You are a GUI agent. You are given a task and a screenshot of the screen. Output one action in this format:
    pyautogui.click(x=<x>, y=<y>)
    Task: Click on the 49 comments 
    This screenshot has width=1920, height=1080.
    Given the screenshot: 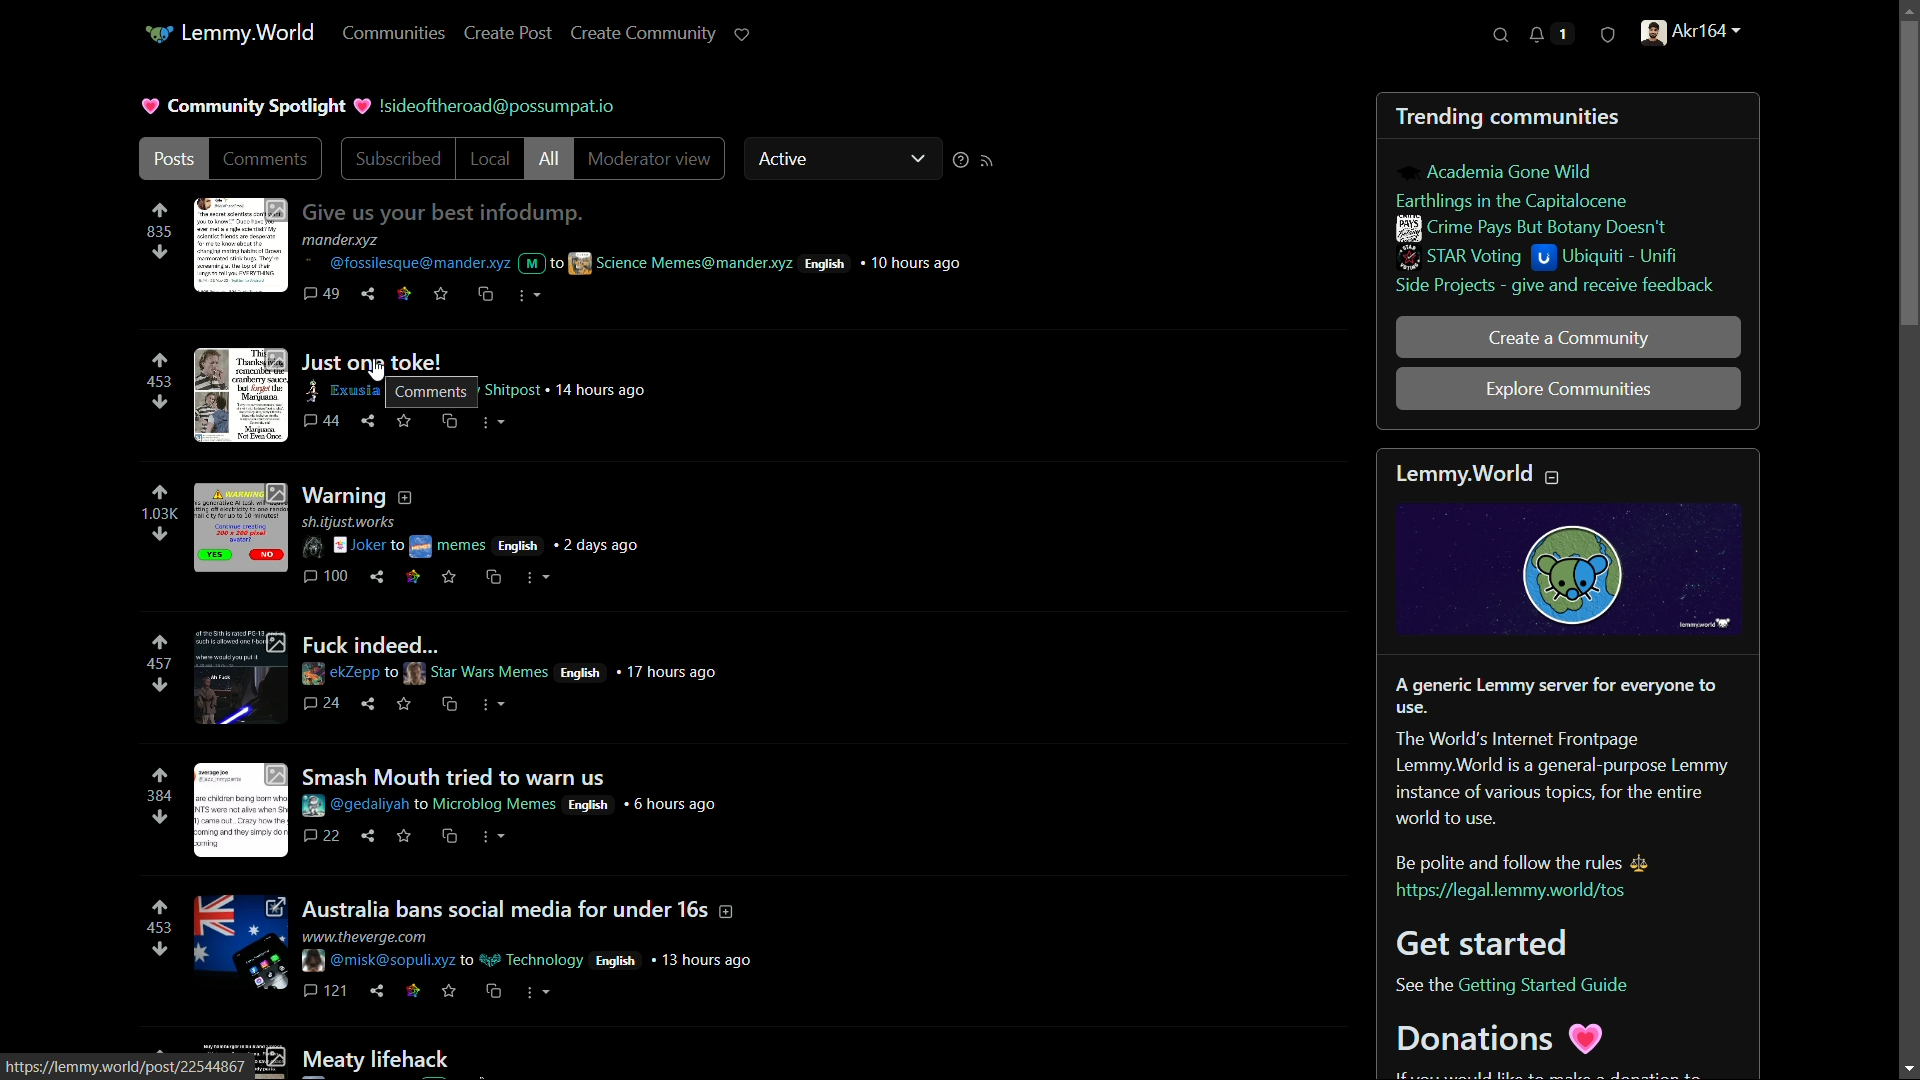 What is the action you would take?
    pyautogui.click(x=323, y=292)
    